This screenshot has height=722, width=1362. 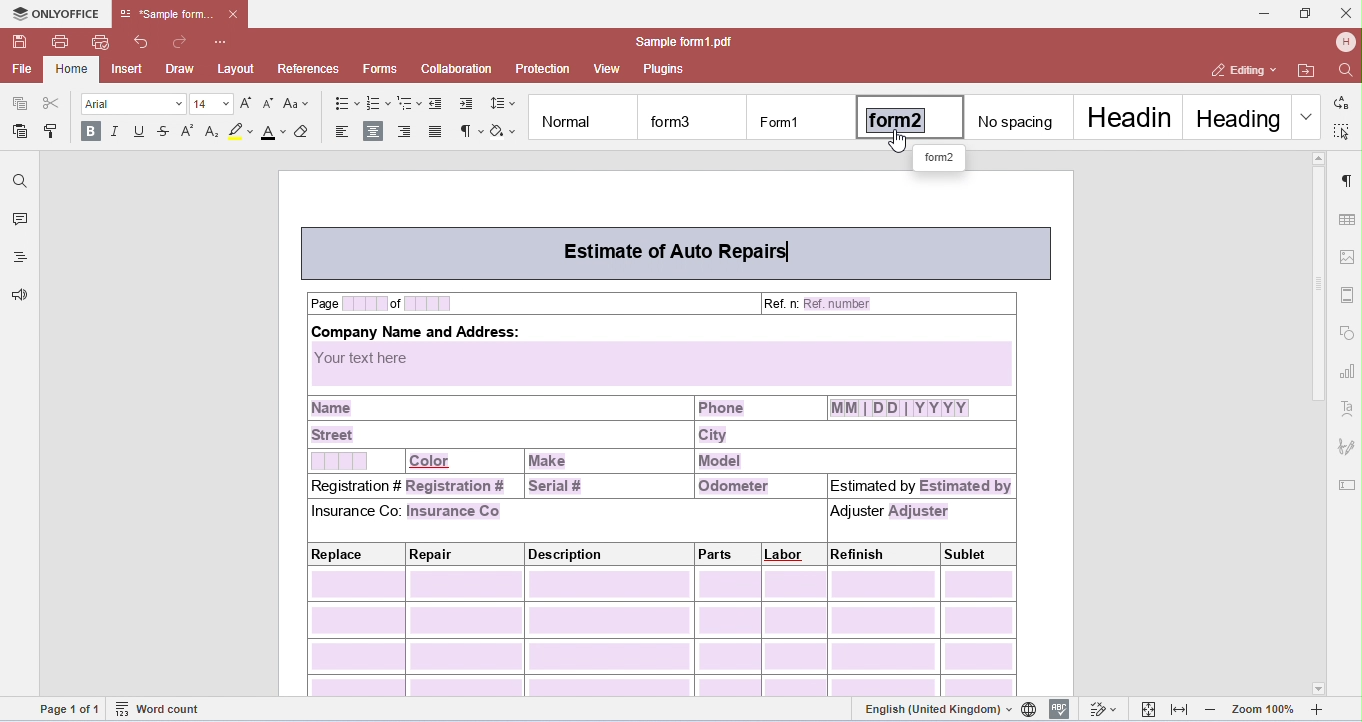 What do you see at coordinates (608, 69) in the screenshot?
I see `view` at bounding box center [608, 69].